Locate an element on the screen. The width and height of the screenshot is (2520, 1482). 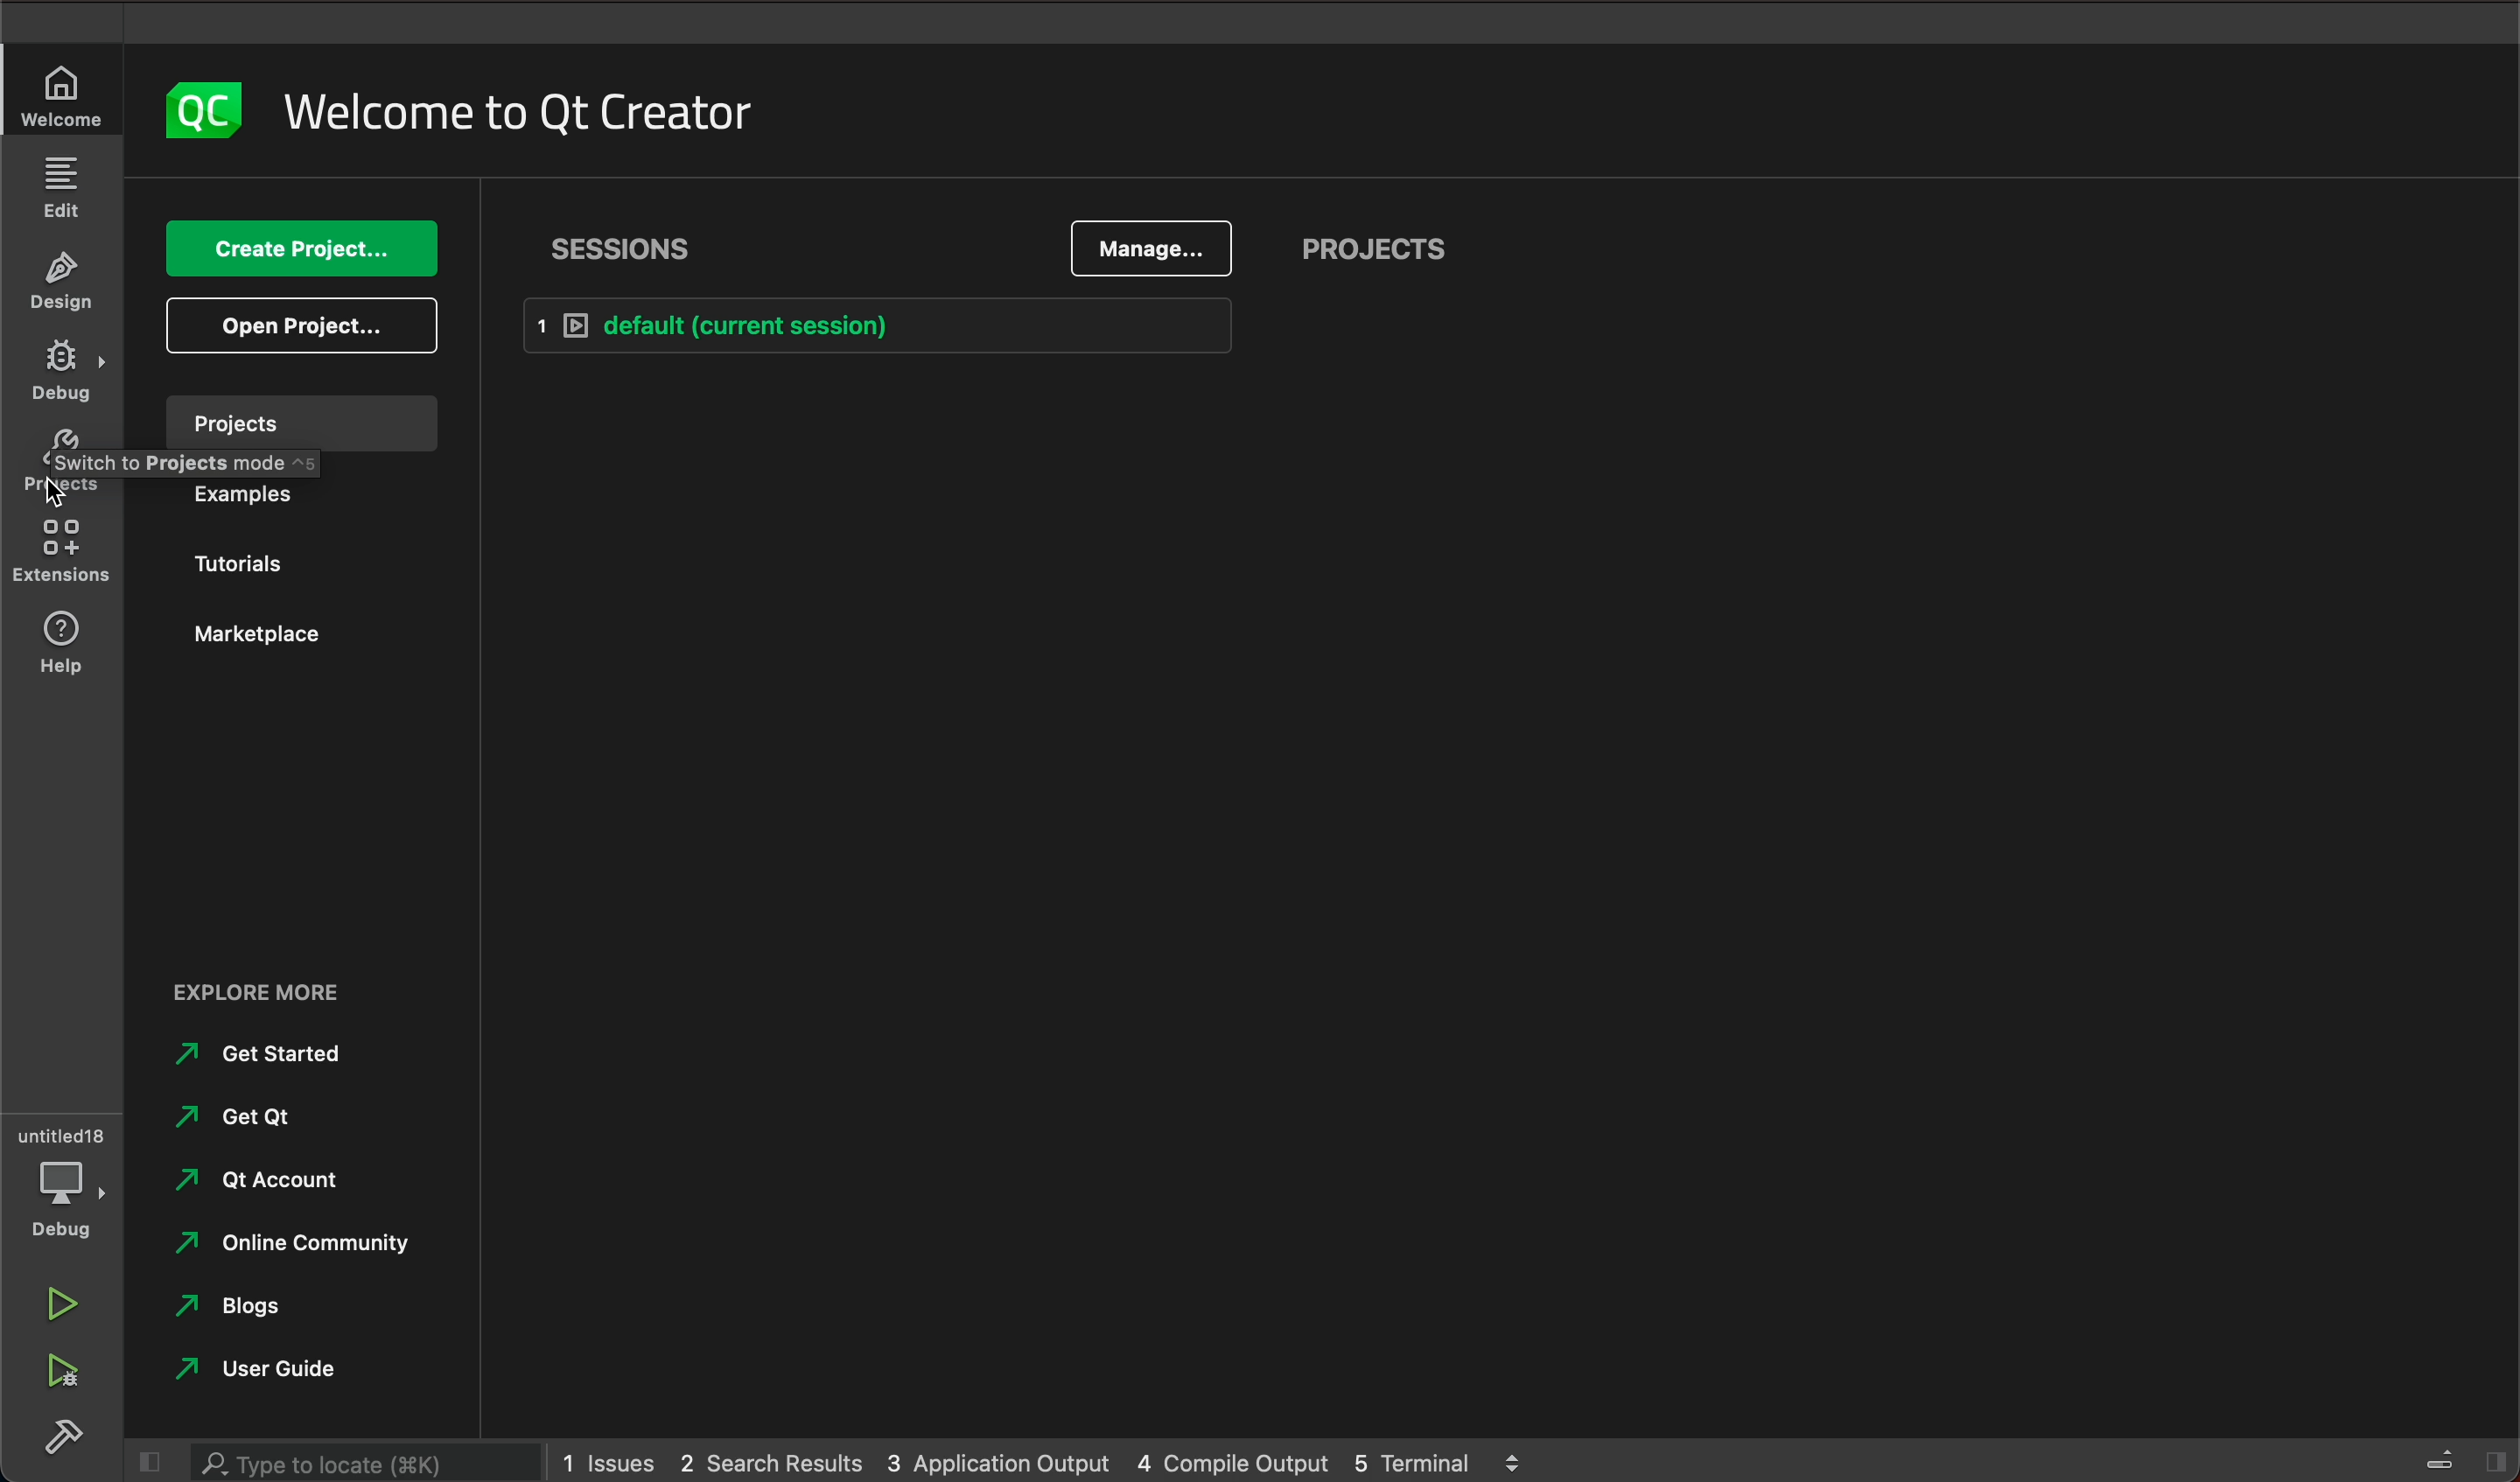
help is located at coordinates (68, 643).